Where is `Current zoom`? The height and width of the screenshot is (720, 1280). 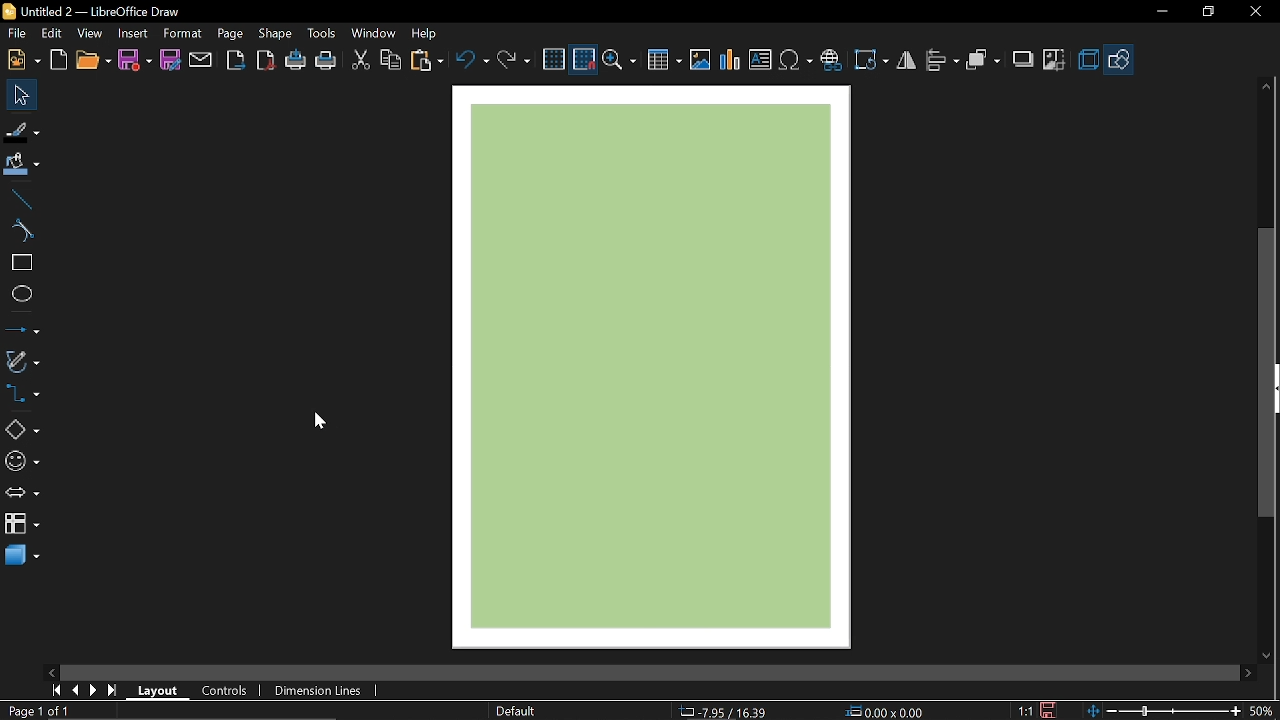 Current zoom is located at coordinates (1263, 710).